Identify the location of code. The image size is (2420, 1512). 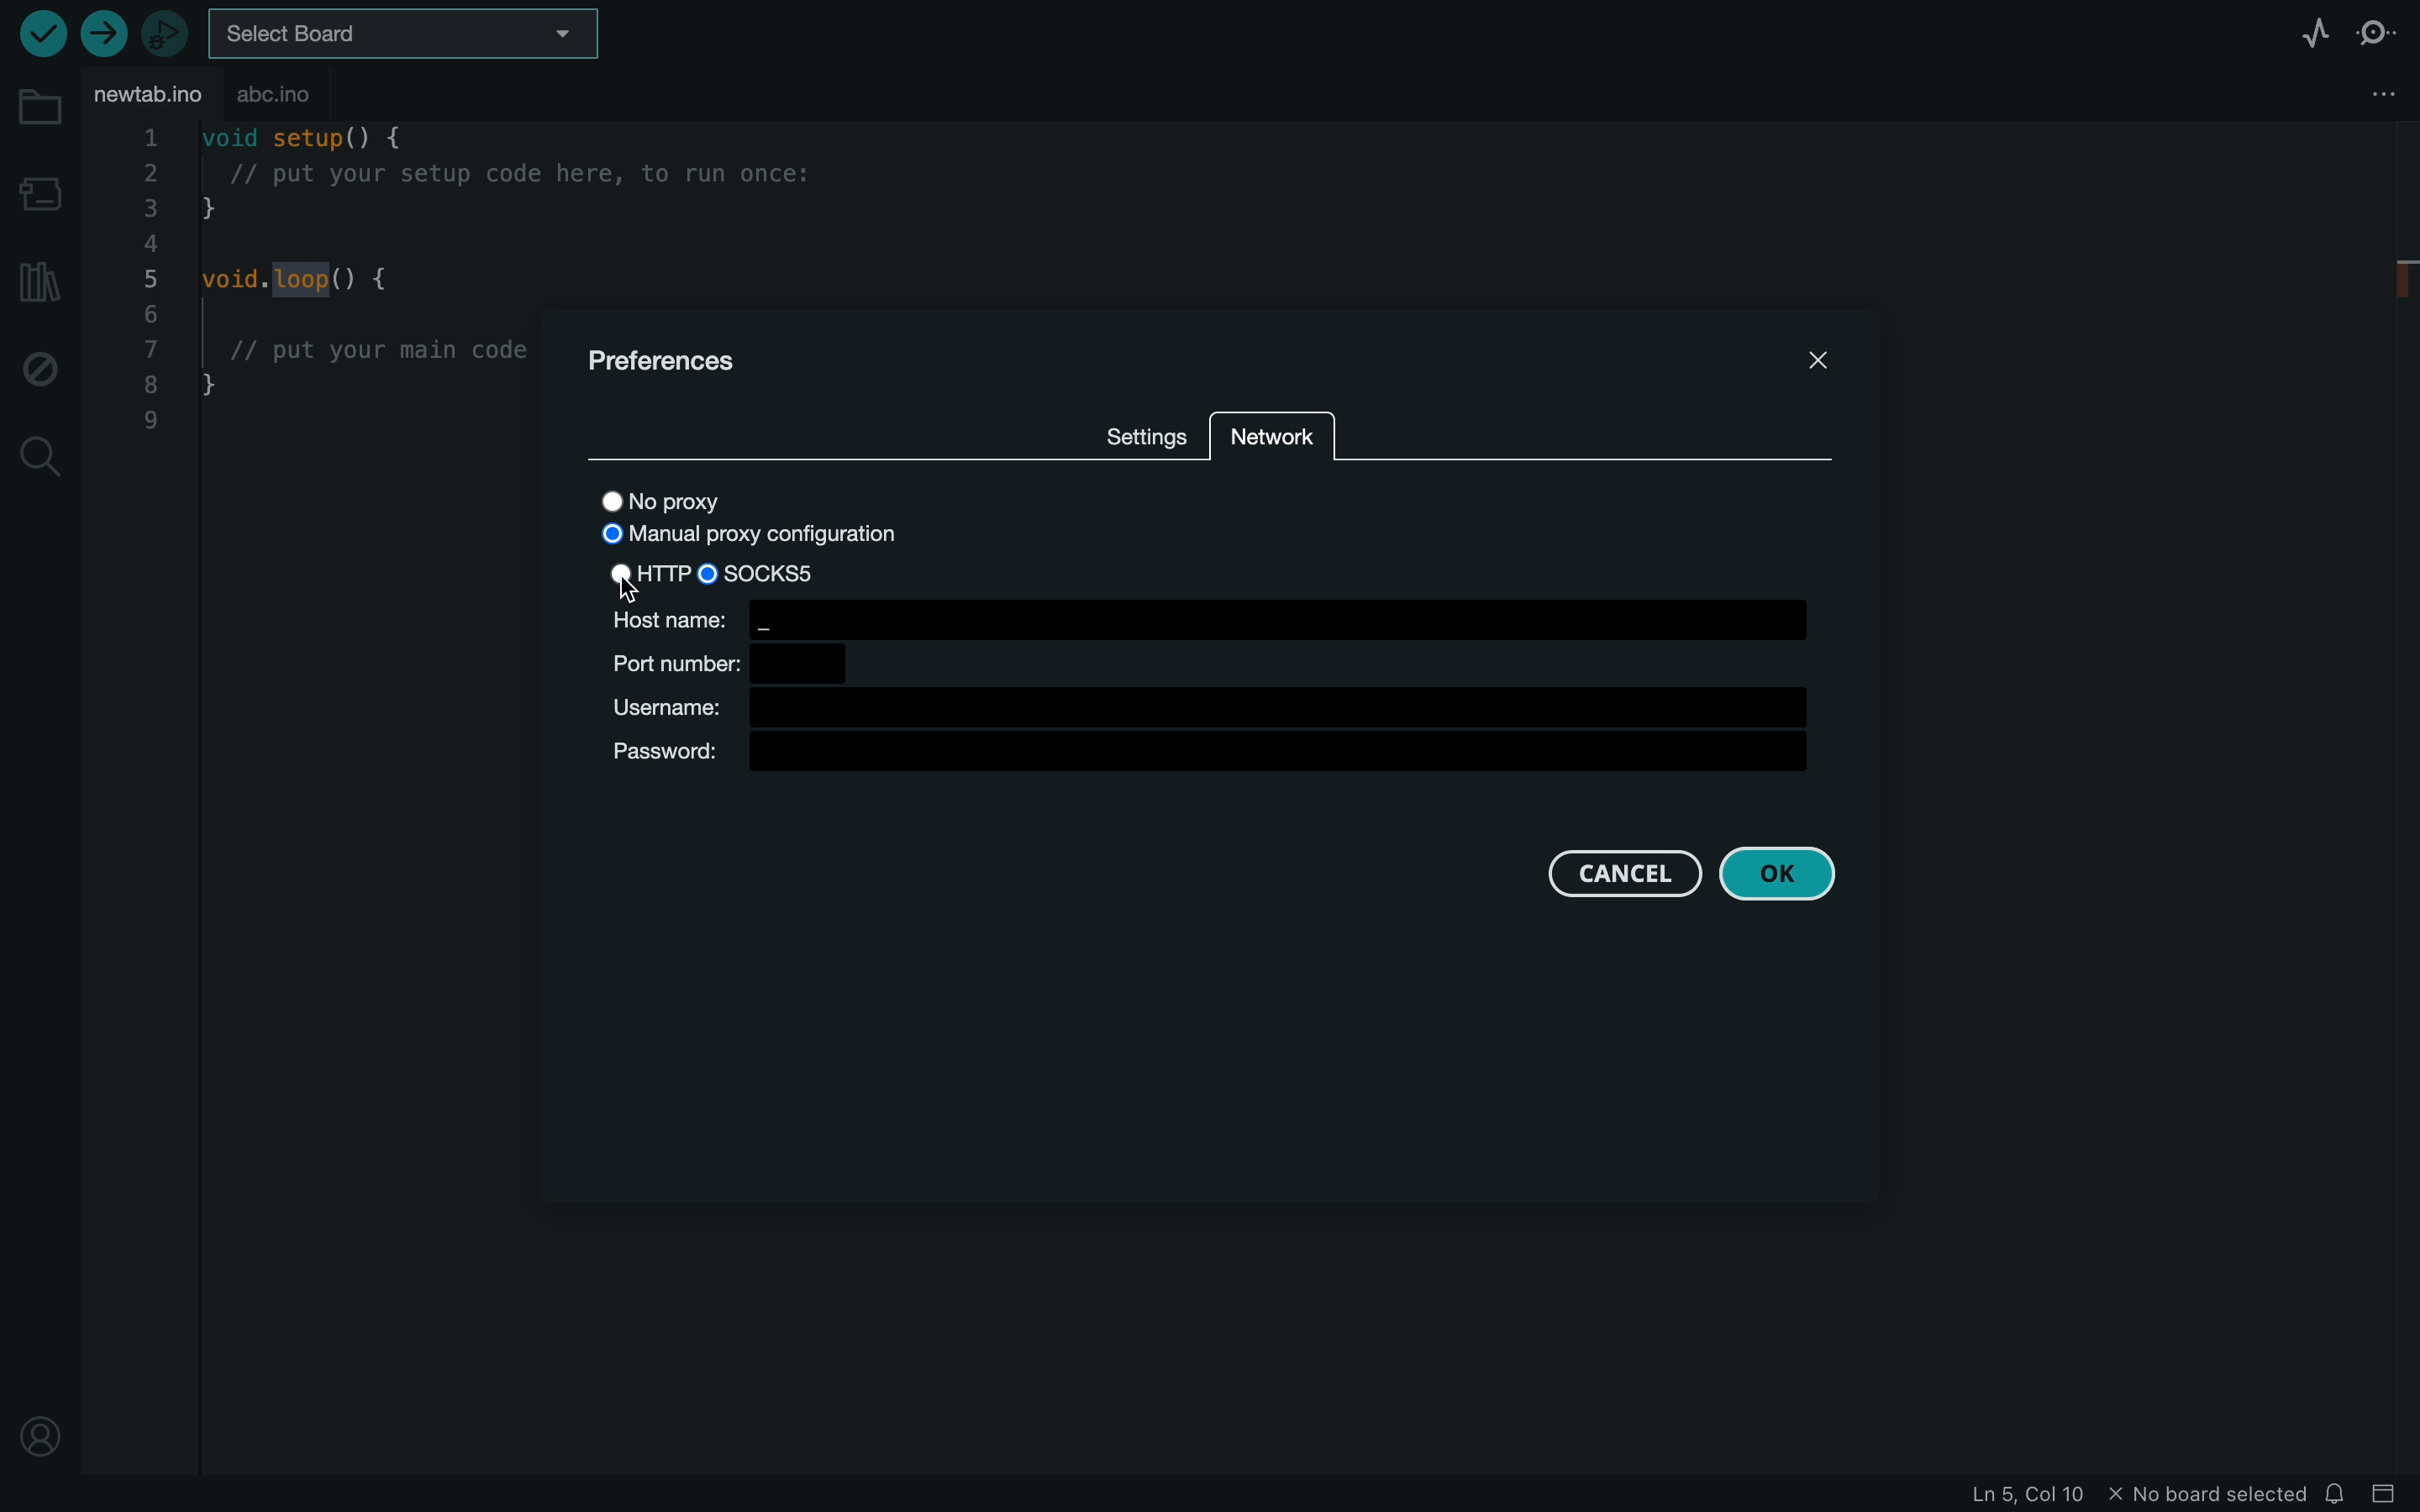
(317, 309).